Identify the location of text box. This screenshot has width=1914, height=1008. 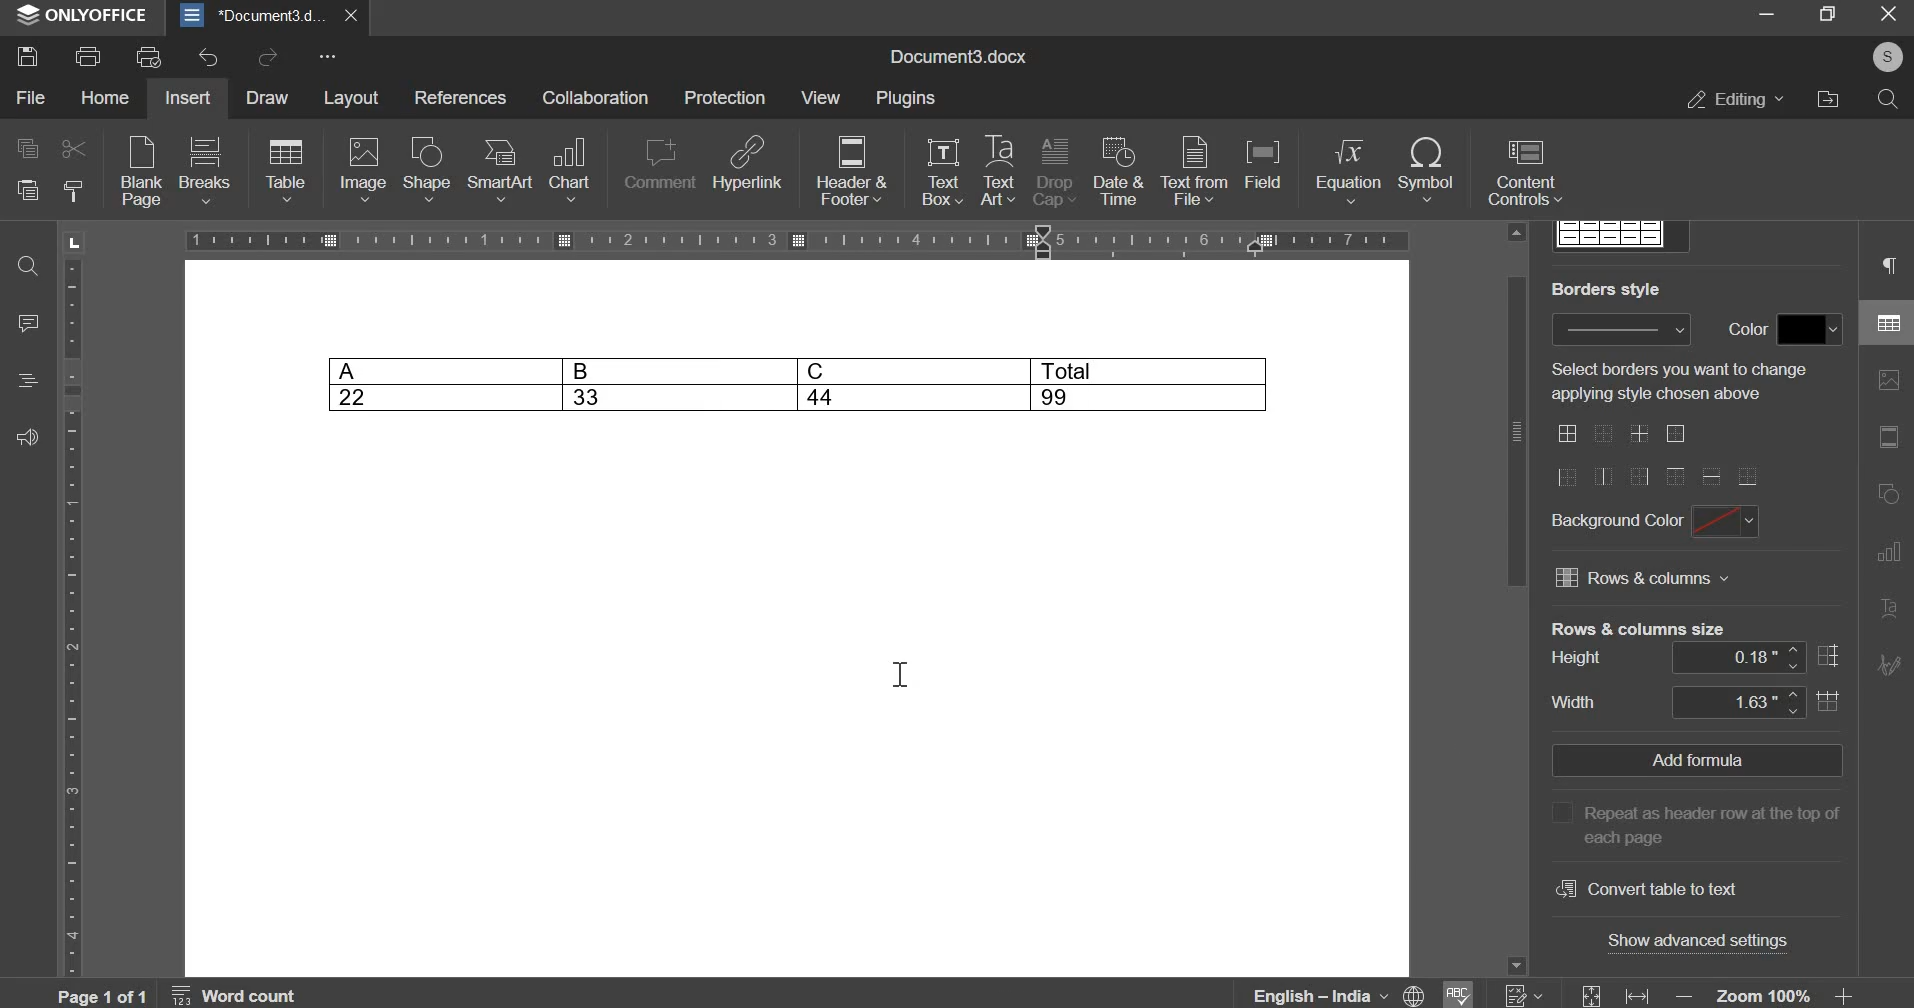
(942, 171).